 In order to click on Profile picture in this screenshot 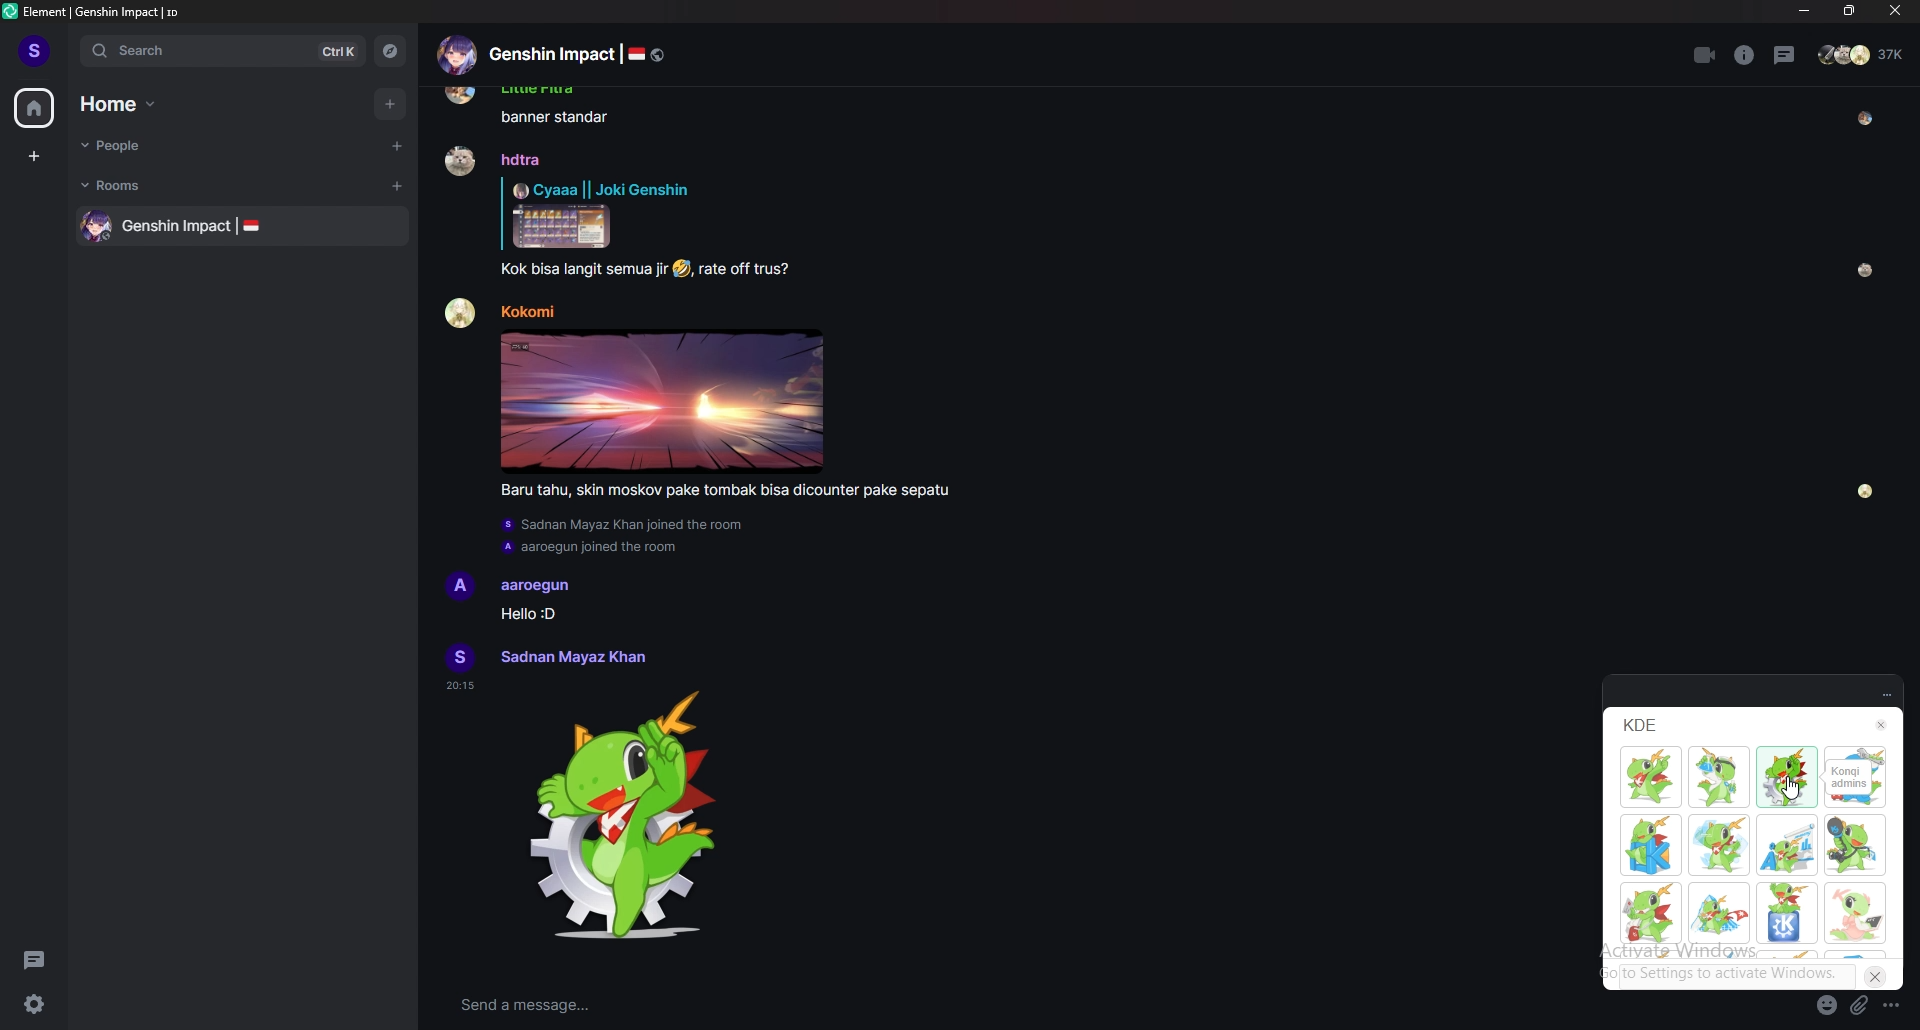, I will do `click(461, 313)`.